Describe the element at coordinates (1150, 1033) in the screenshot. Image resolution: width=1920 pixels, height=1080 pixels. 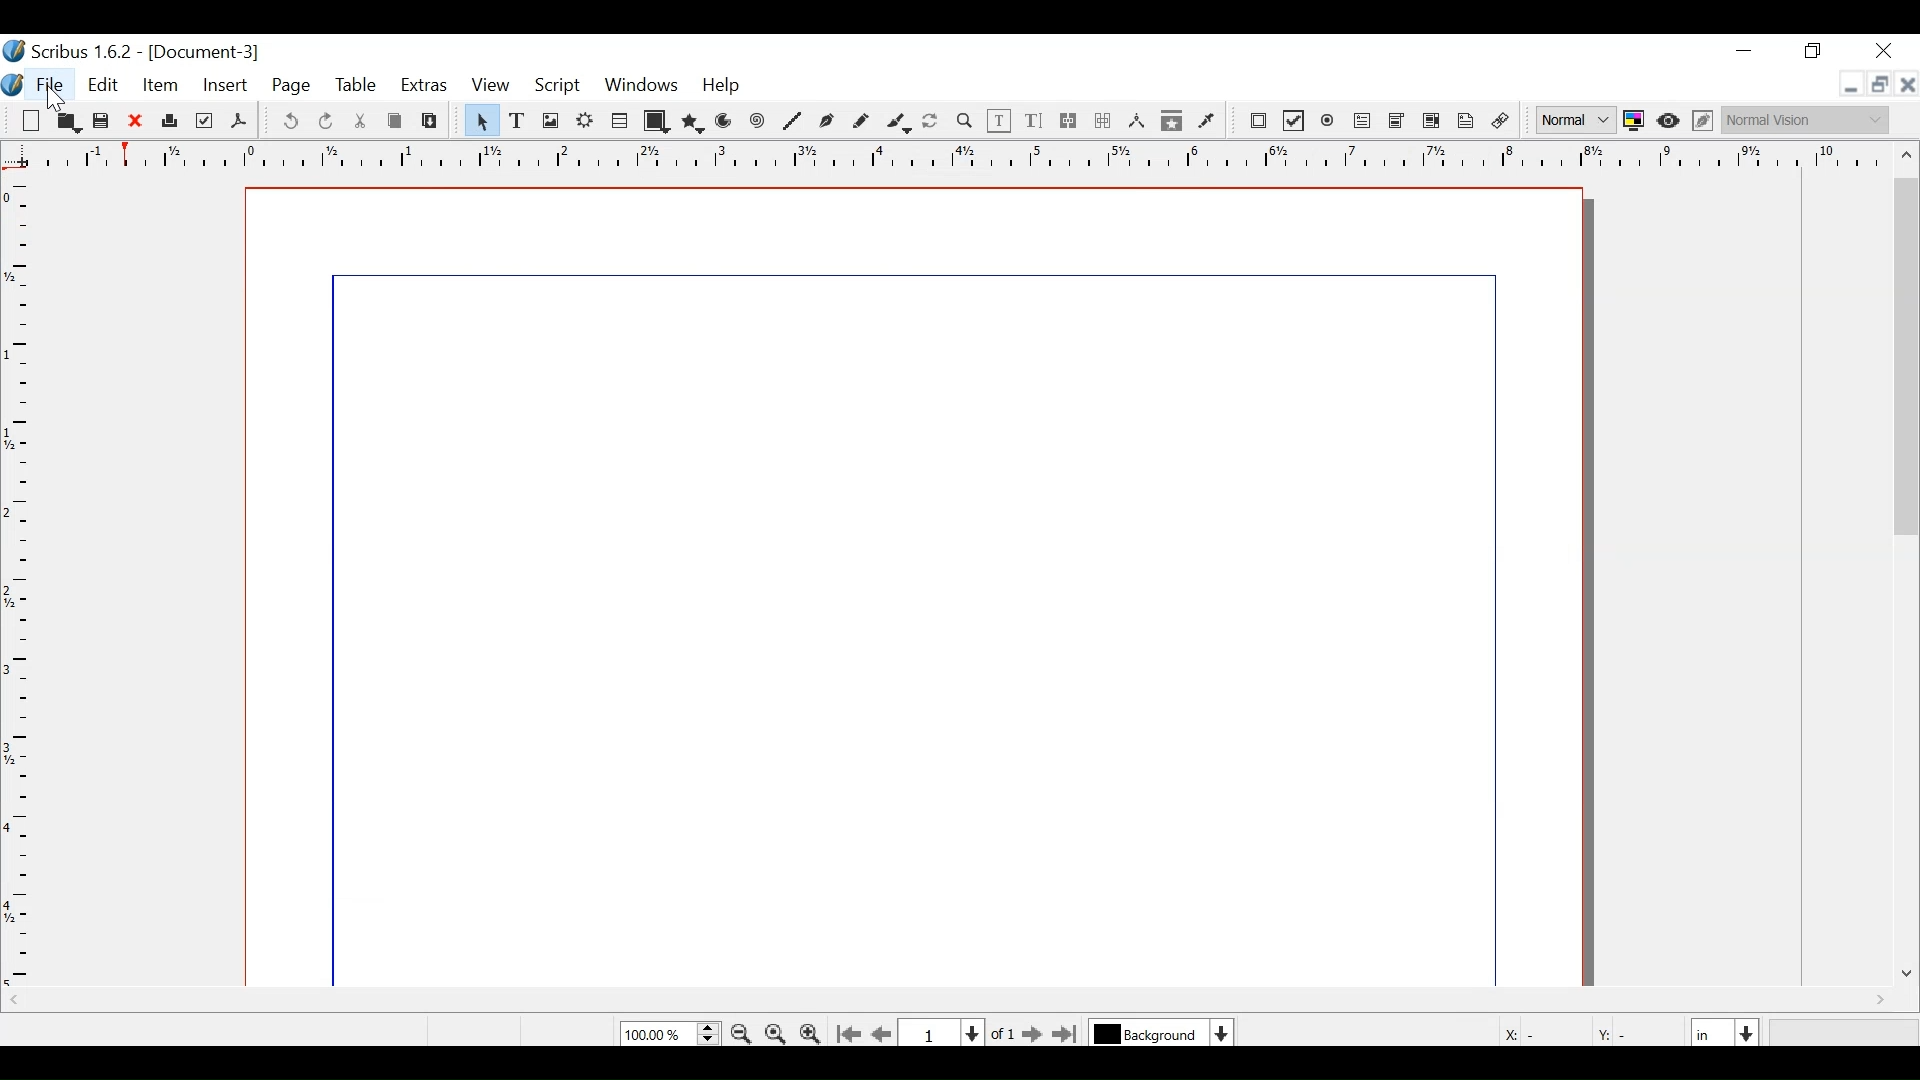
I see `Select the curent layer` at that location.